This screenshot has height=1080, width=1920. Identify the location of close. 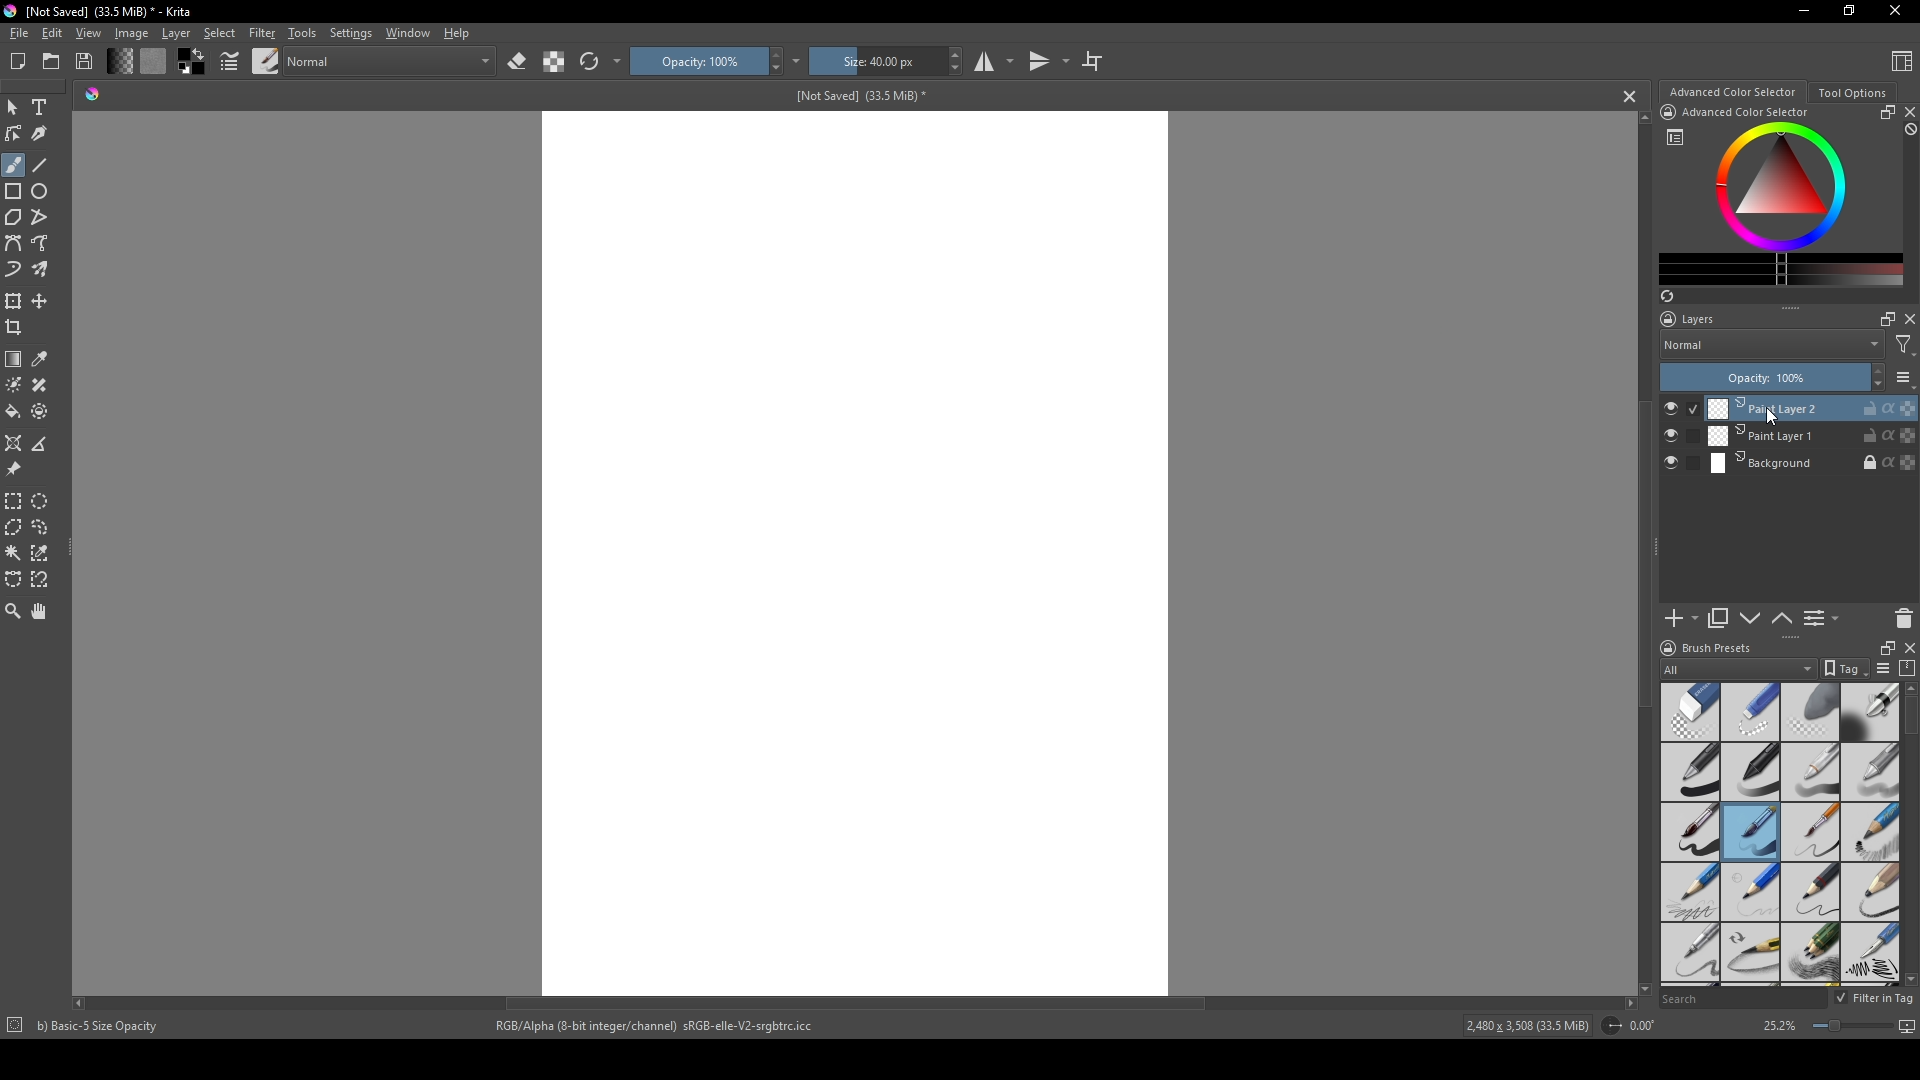
(1908, 112).